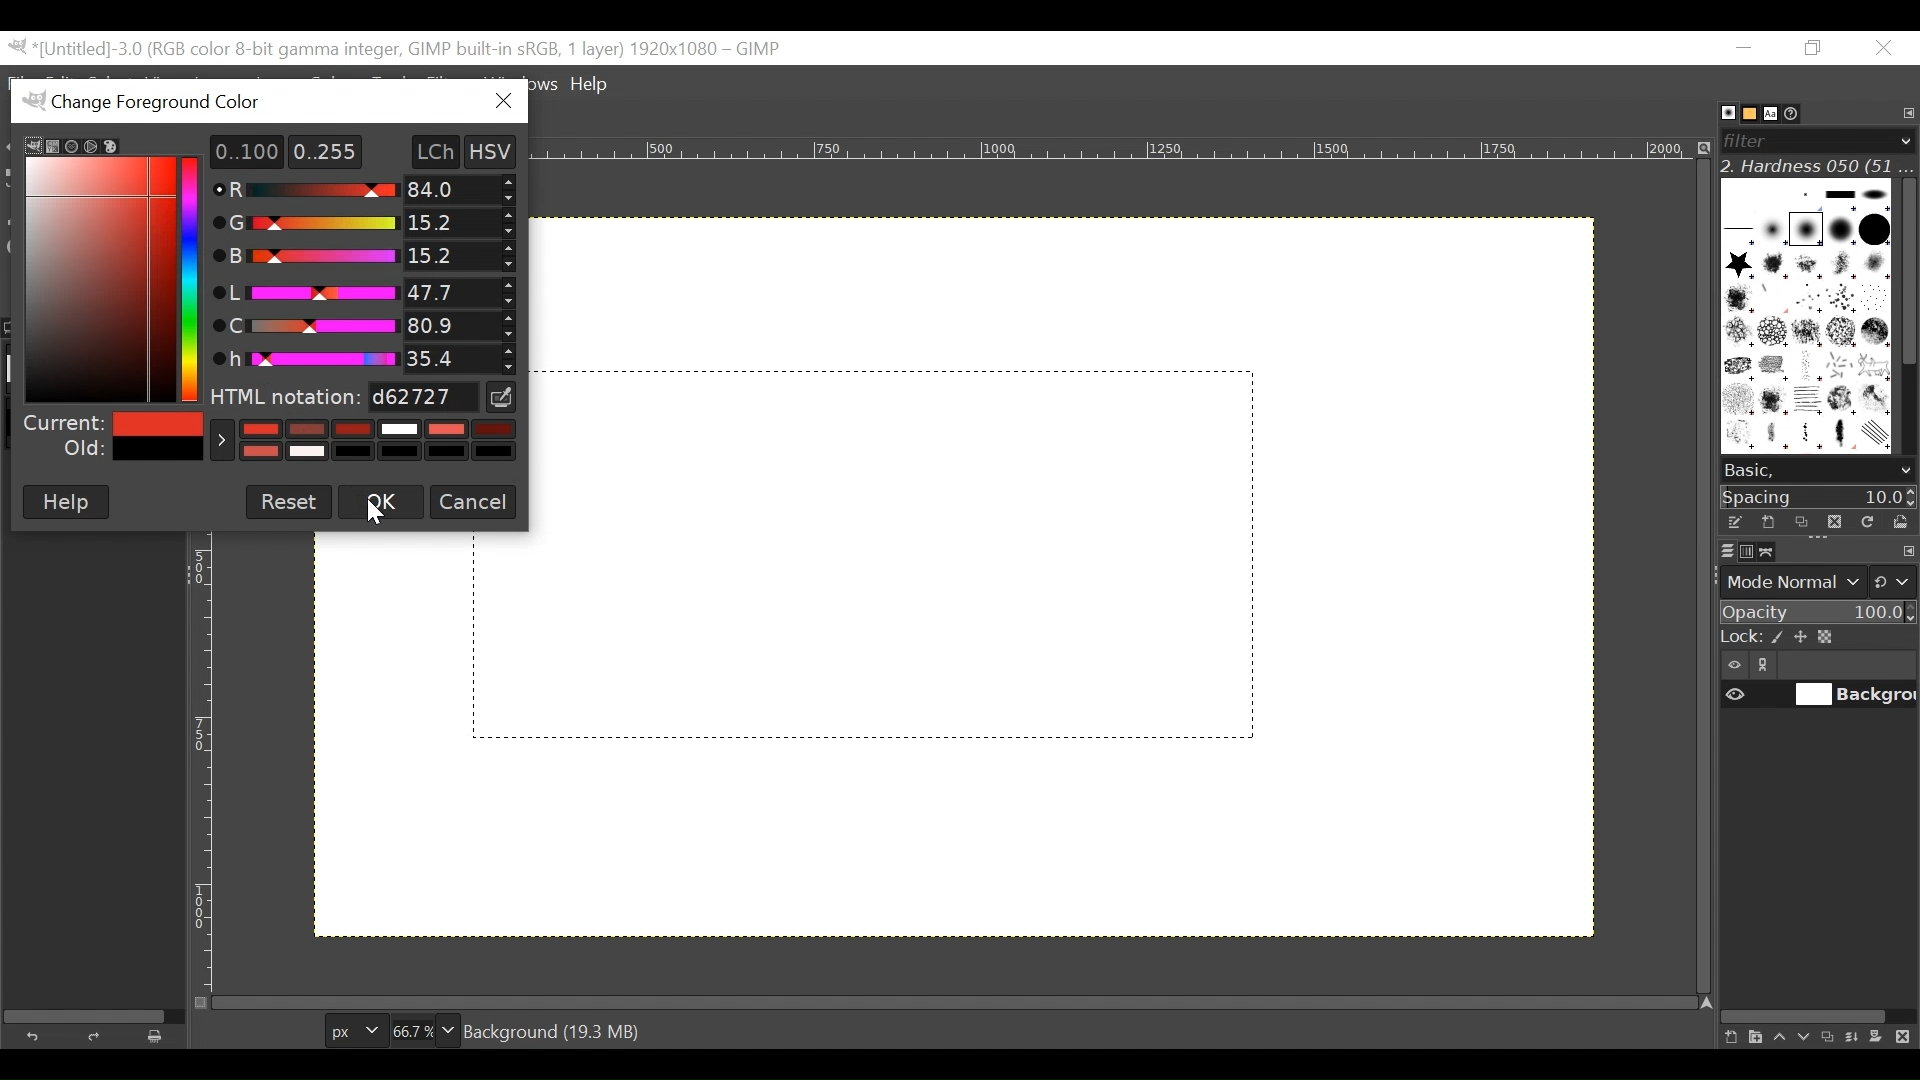 The height and width of the screenshot is (1080, 1920). What do you see at coordinates (359, 356) in the screenshot?
I see `Hue` at bounding box center [359, 356].